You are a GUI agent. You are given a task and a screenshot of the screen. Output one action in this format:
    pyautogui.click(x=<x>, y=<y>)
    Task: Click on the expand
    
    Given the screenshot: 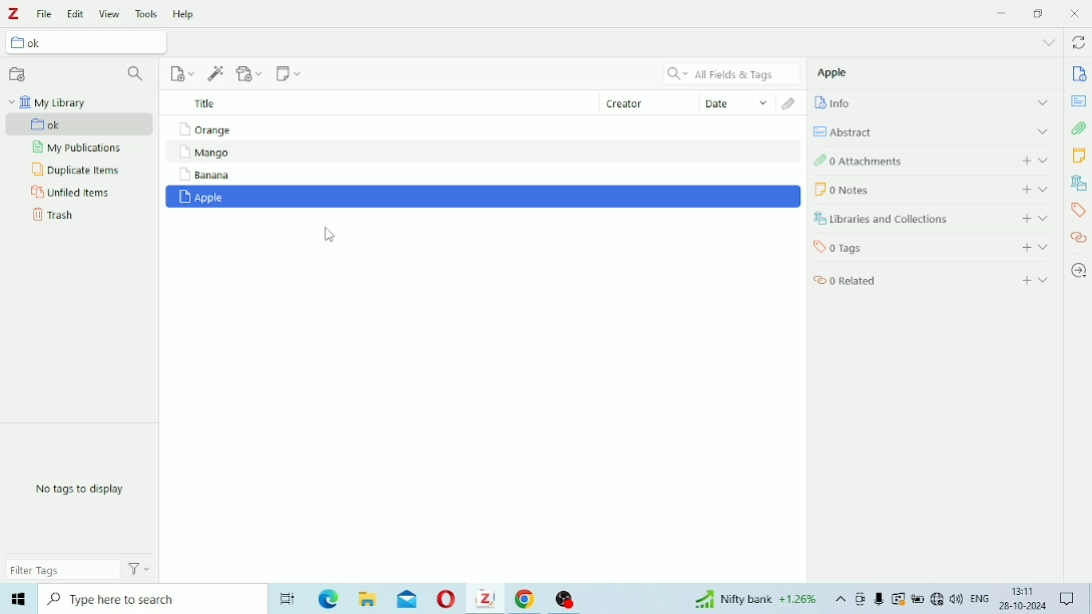 What is the action you would take?
    pyautogui.click(x=1048, y=161)
    